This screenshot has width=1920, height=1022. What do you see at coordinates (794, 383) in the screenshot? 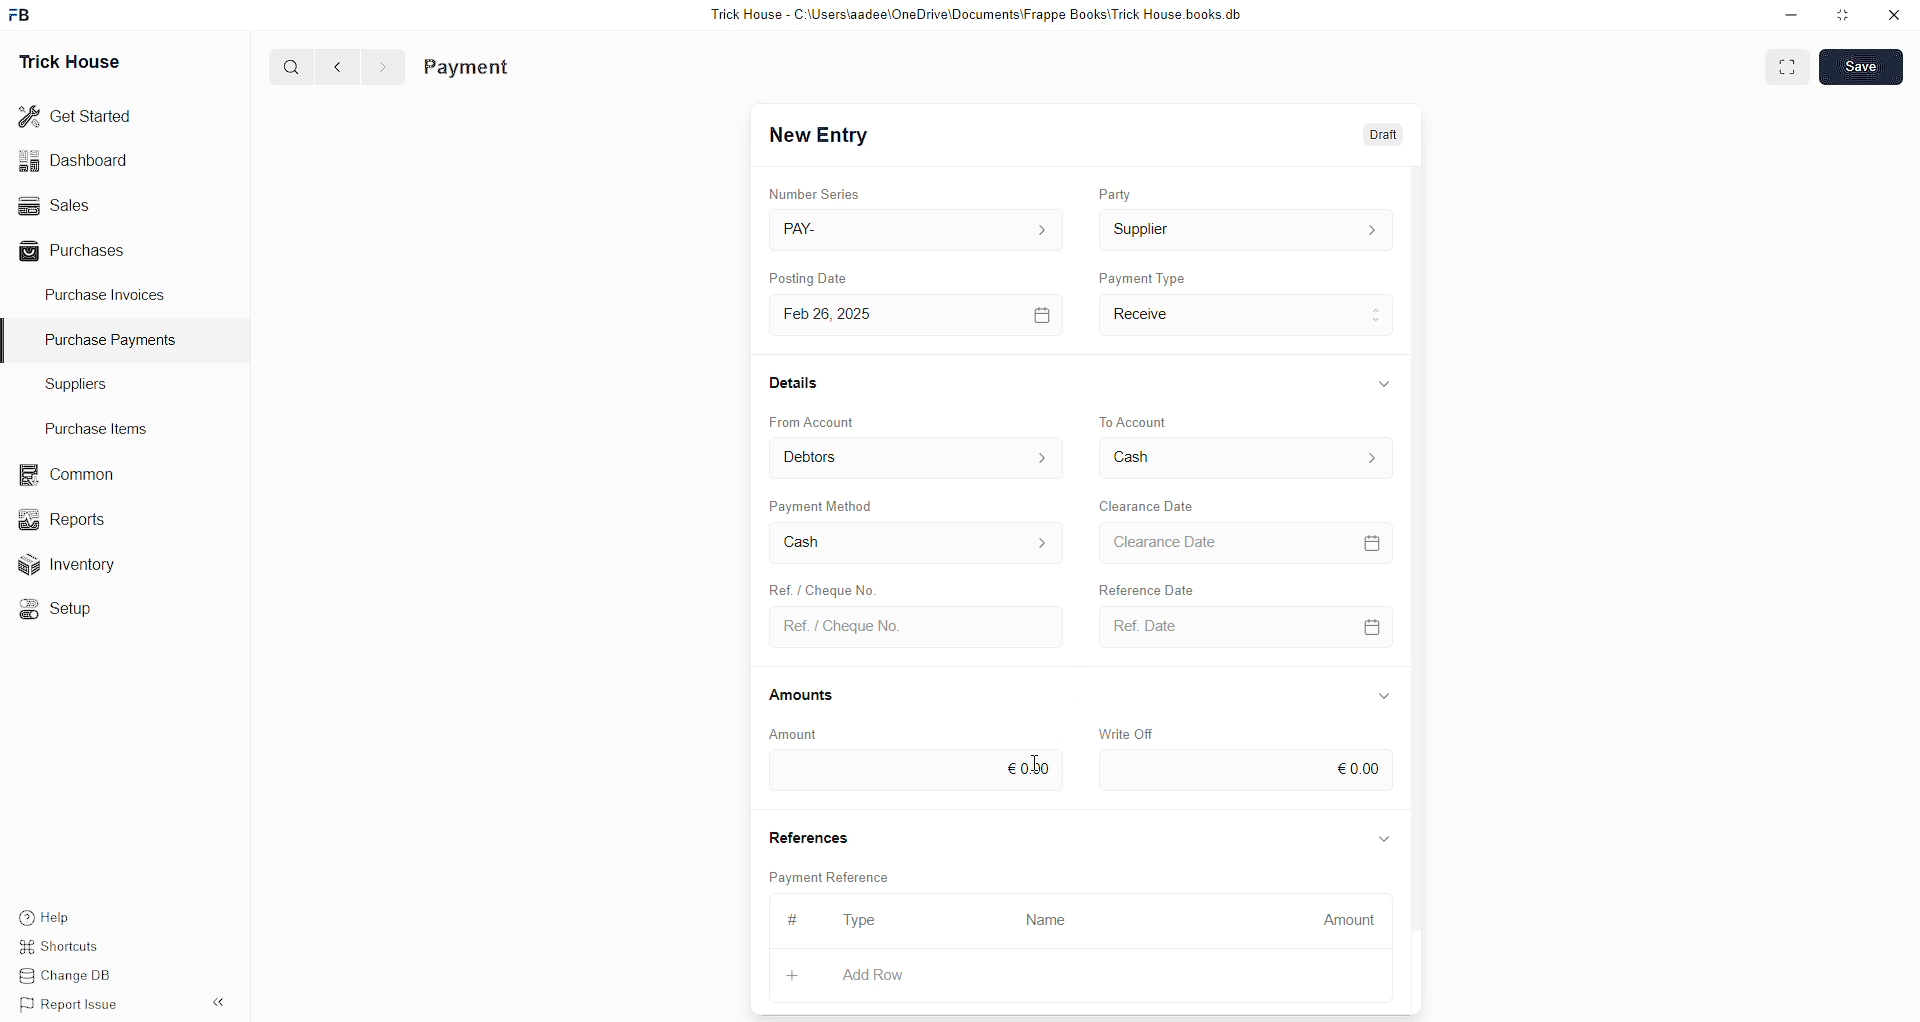
I see `Details` at bounding box center [794, 383].